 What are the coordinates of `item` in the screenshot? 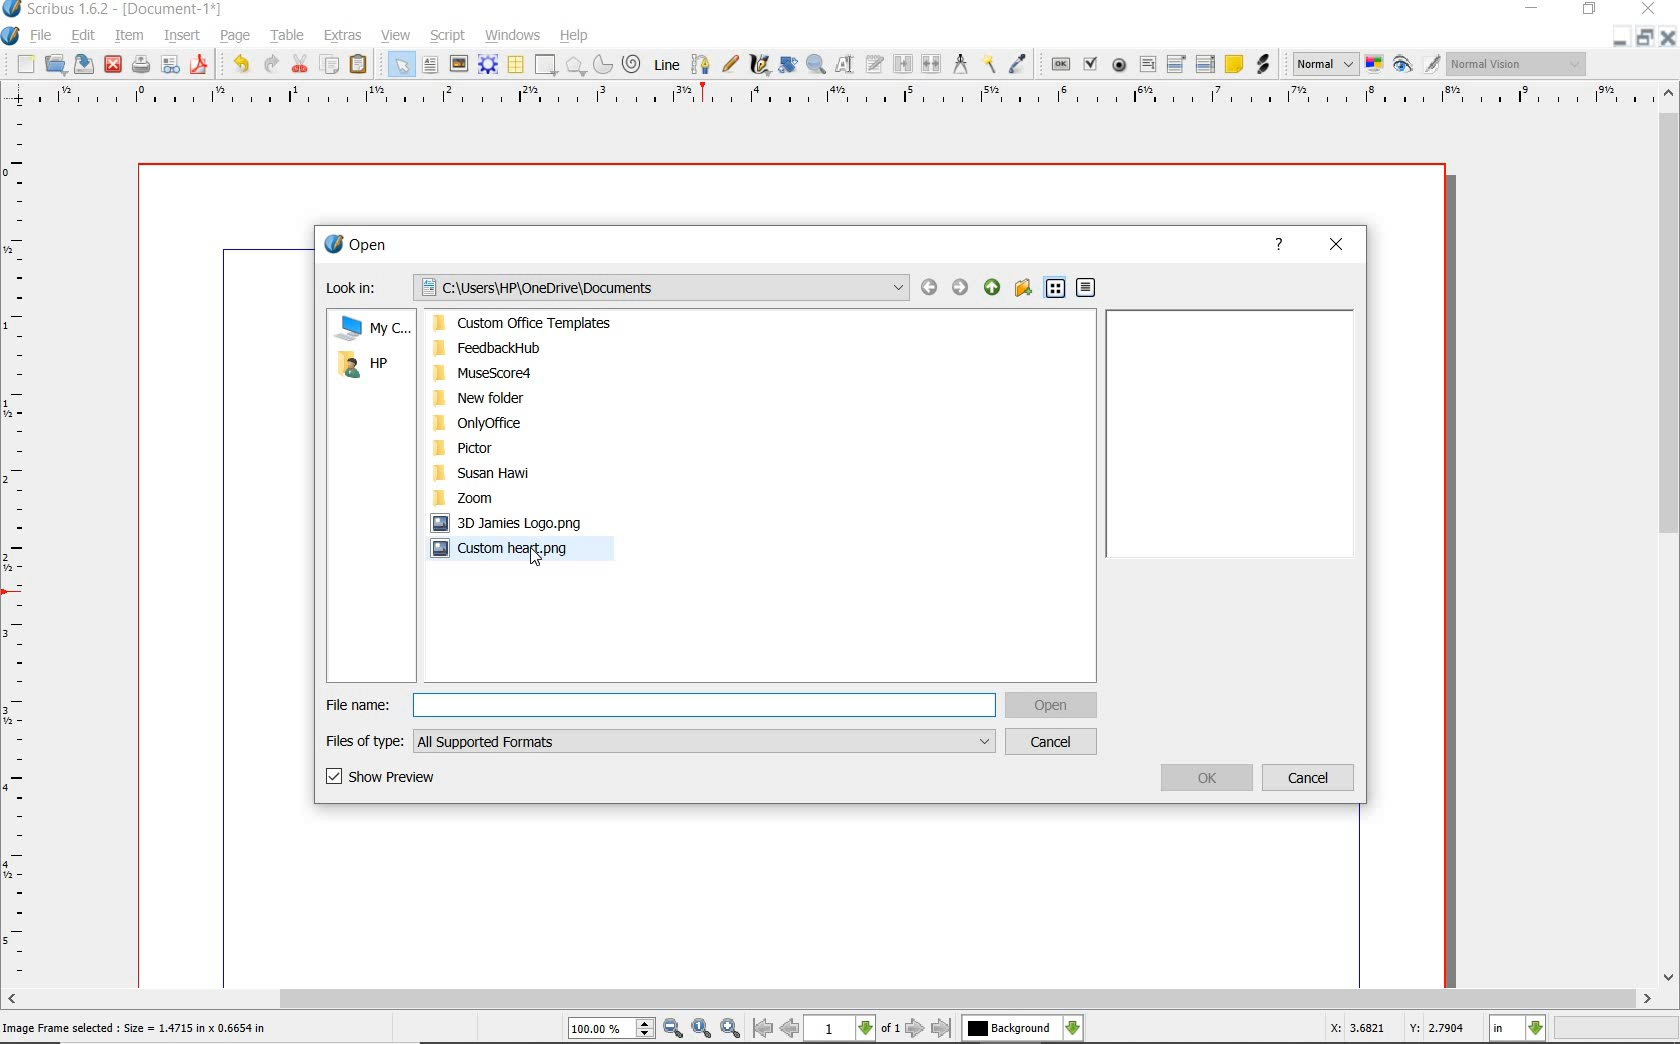 It's located at (127, 36).